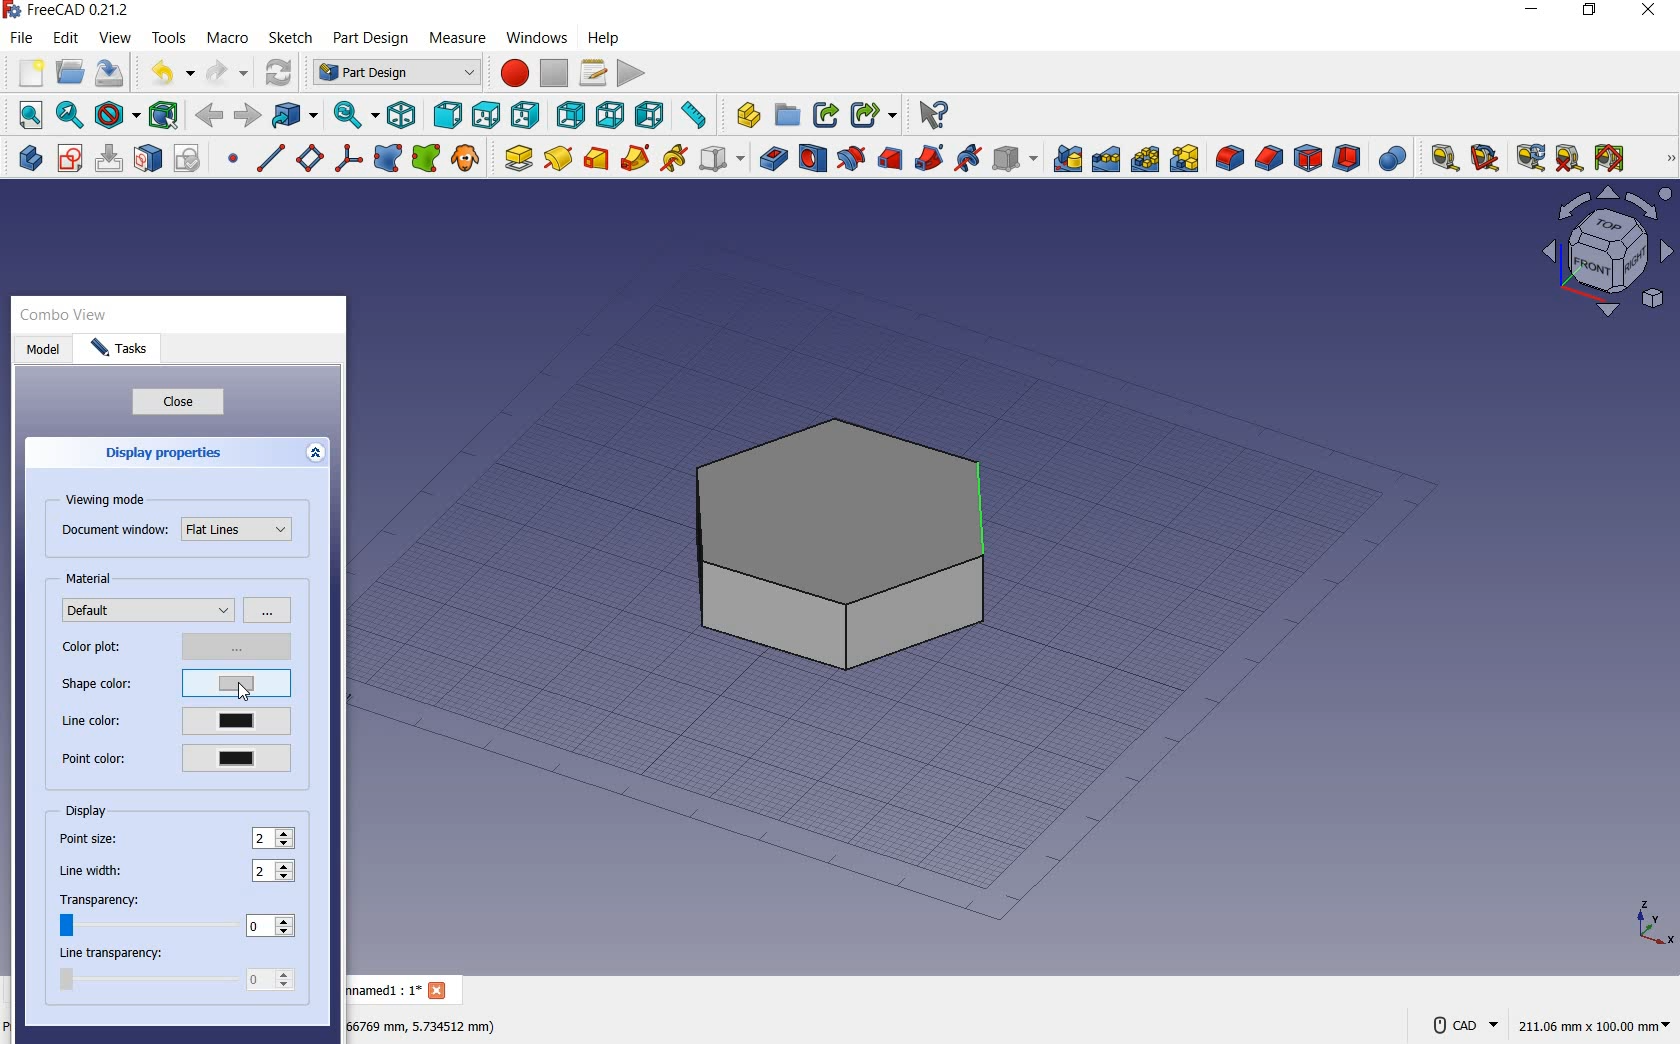 The height and width of the screenshot is (1044, 1680). Describe the element at coordinates (96, 500) in the screenshot. I see `viewing mode` at that location.